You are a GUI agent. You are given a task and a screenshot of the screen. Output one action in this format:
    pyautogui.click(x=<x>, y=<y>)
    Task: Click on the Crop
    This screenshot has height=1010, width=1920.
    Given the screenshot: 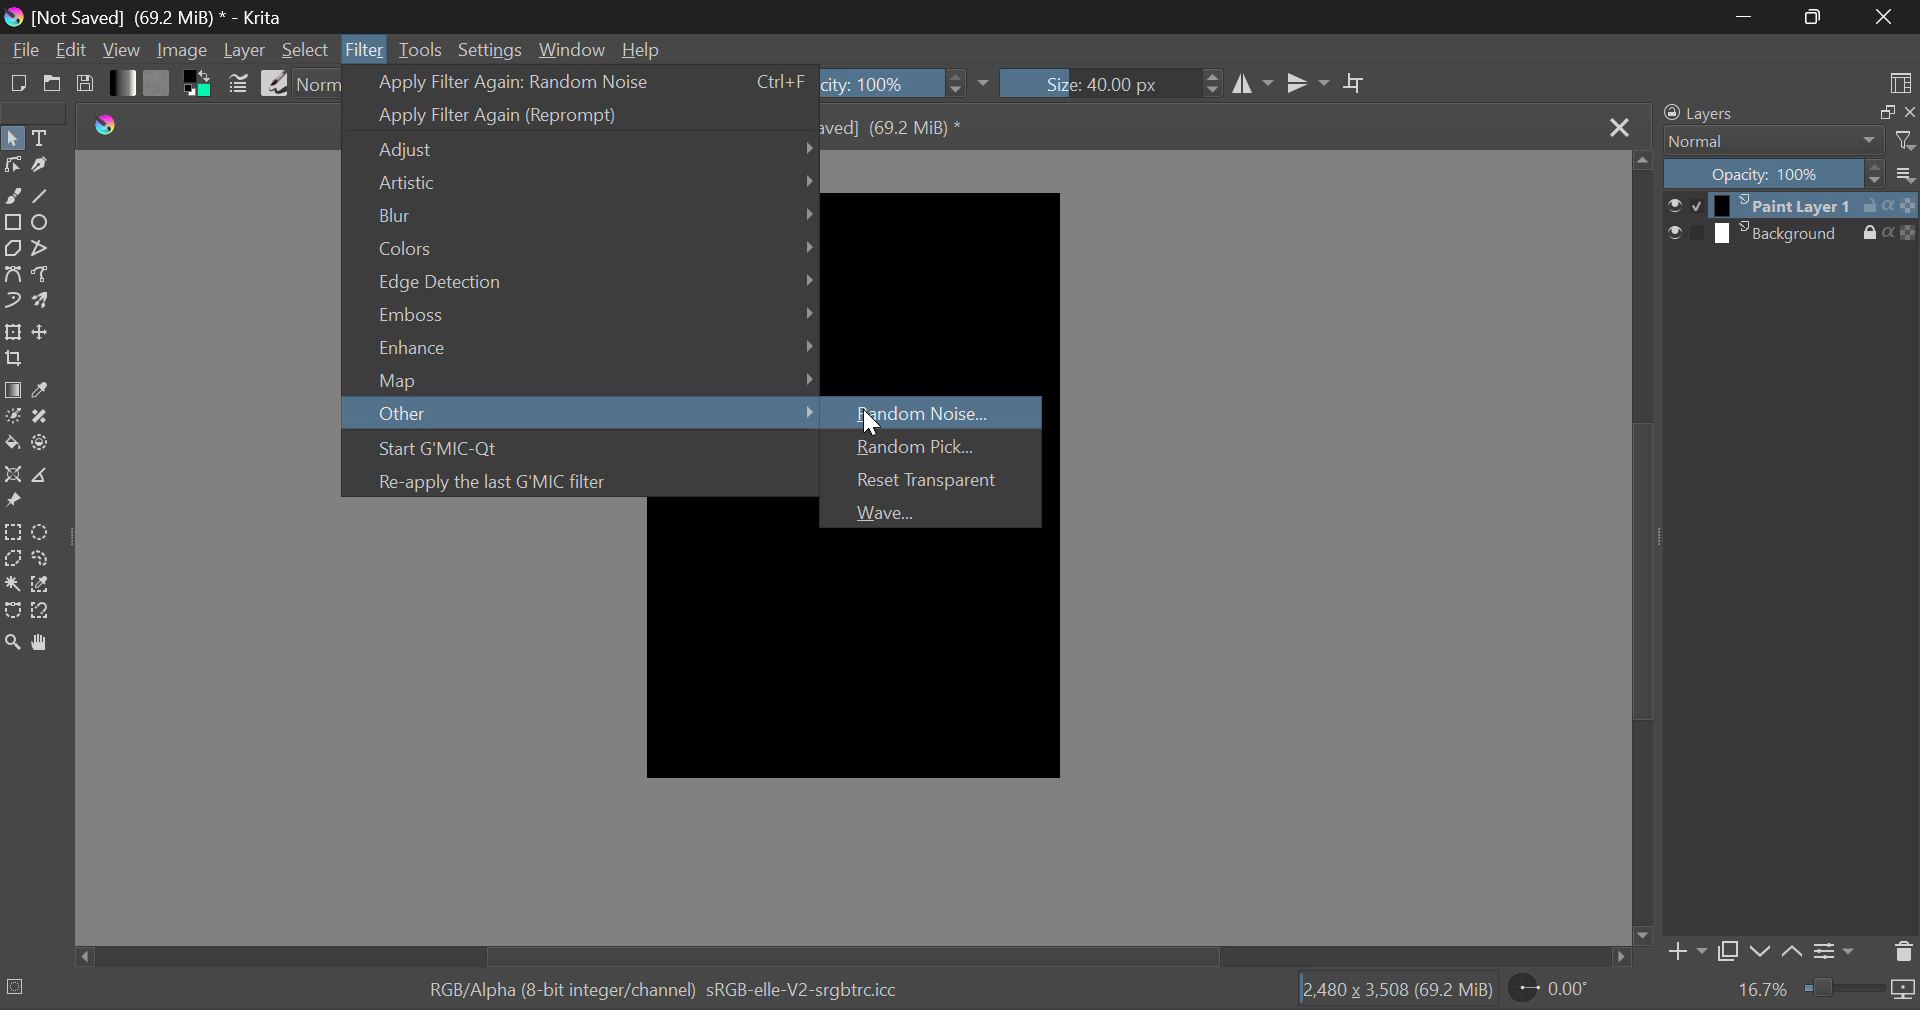 What is the action you would take?
    pyautogui.click(x=12, y=359)
    